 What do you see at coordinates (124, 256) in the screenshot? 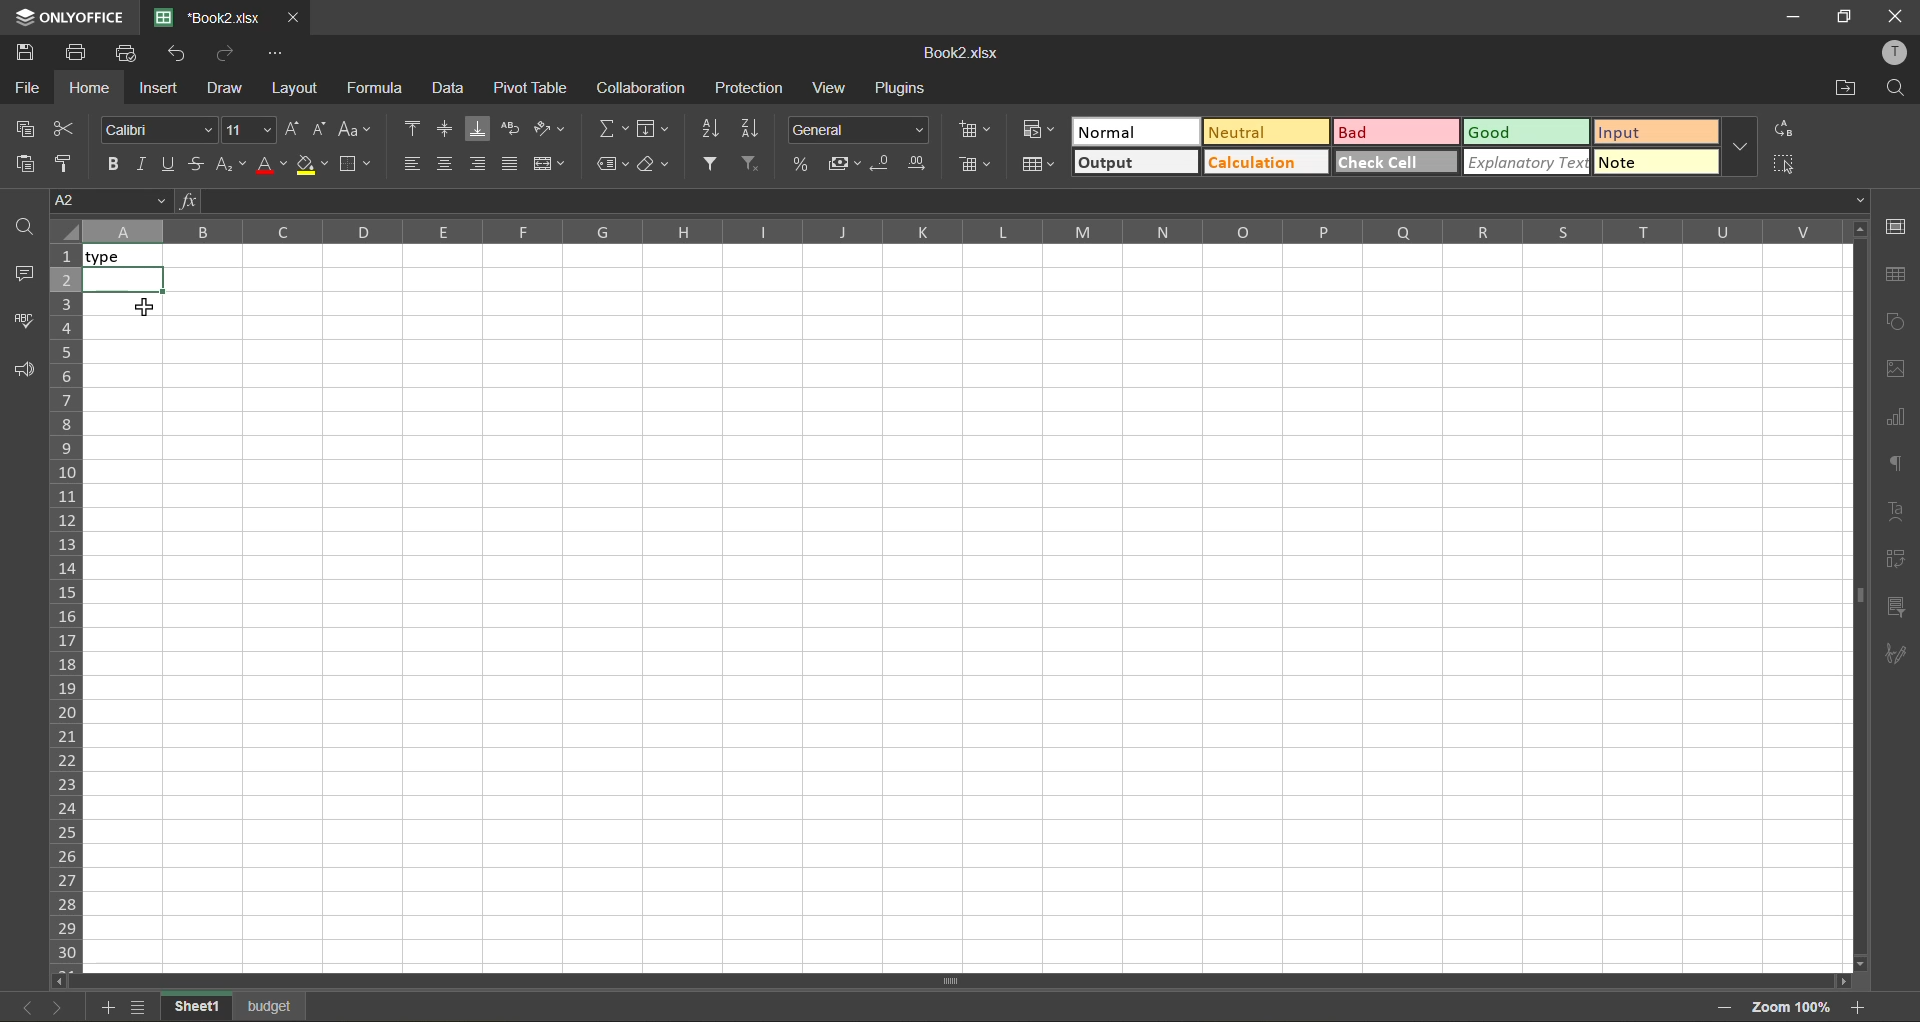
I see `typed data` at bounding box center [124, 256].